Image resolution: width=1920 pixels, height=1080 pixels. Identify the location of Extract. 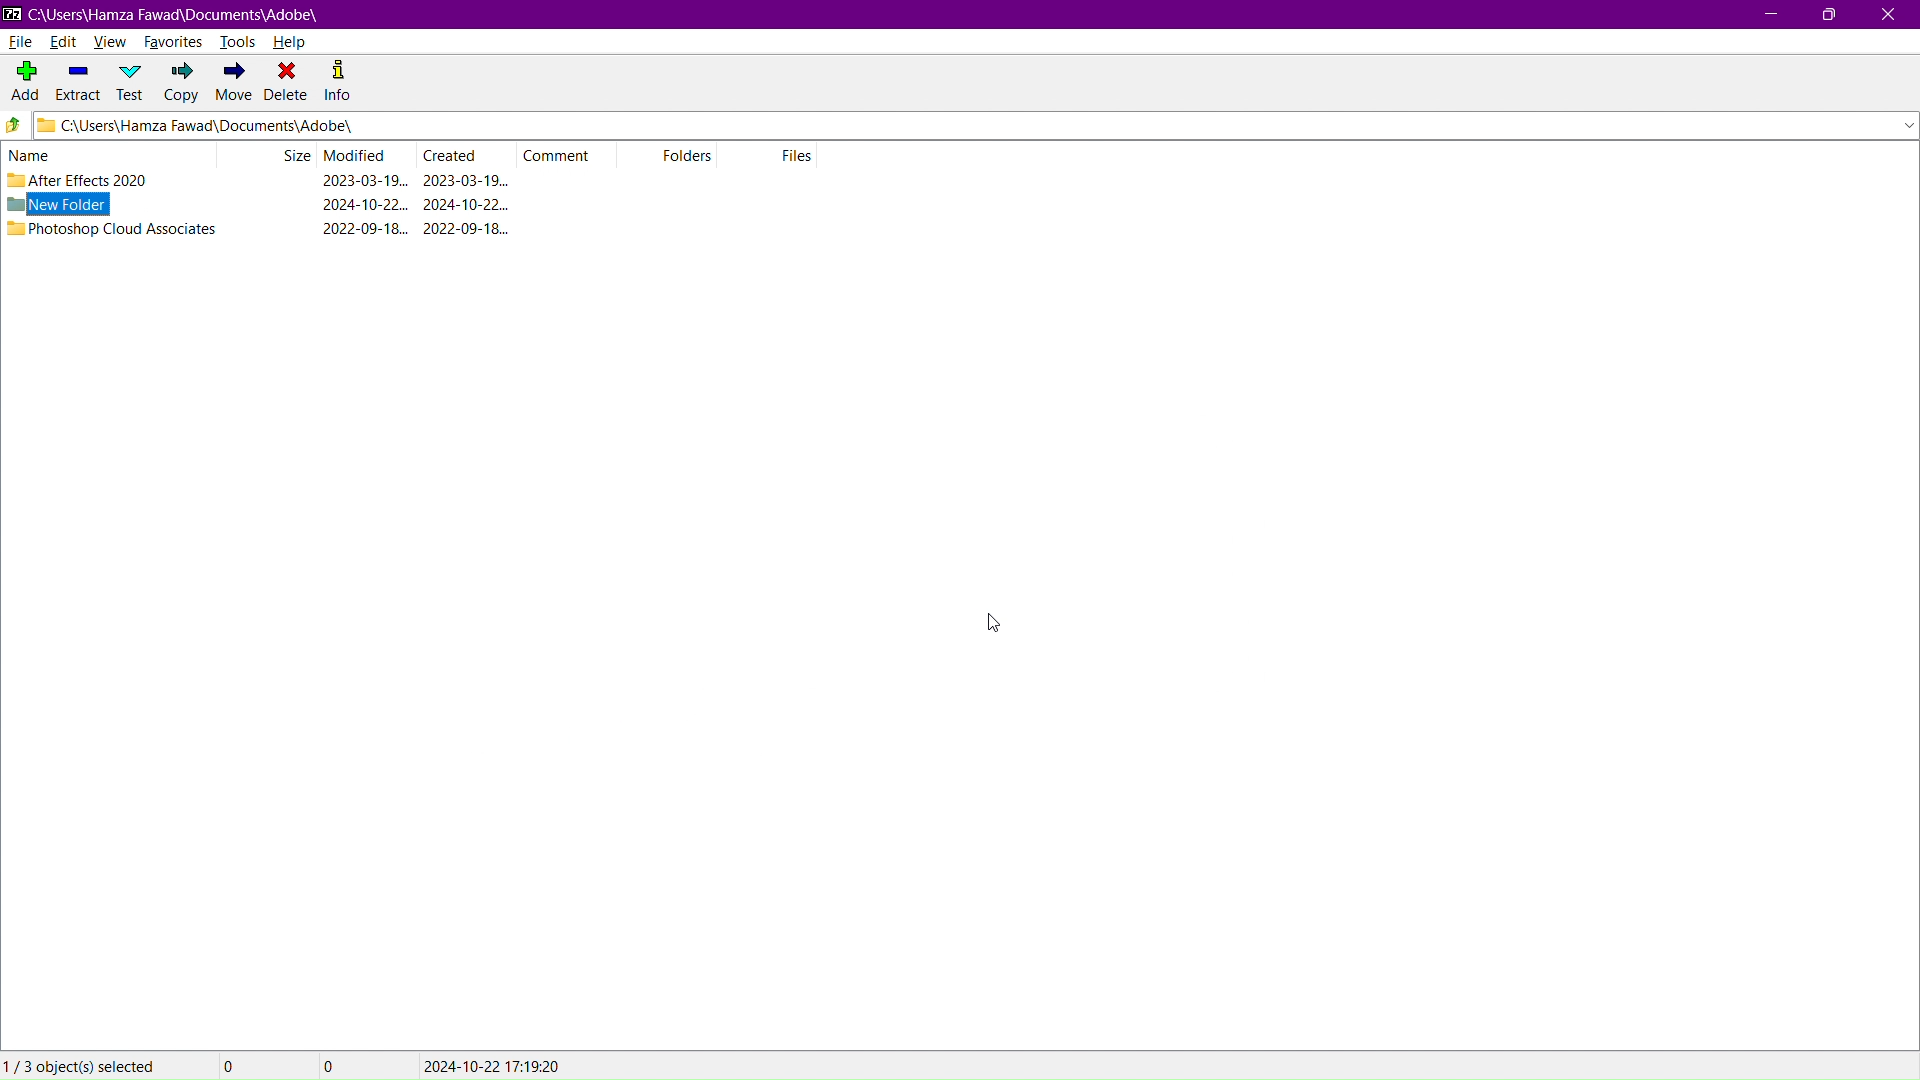
(76, 83).